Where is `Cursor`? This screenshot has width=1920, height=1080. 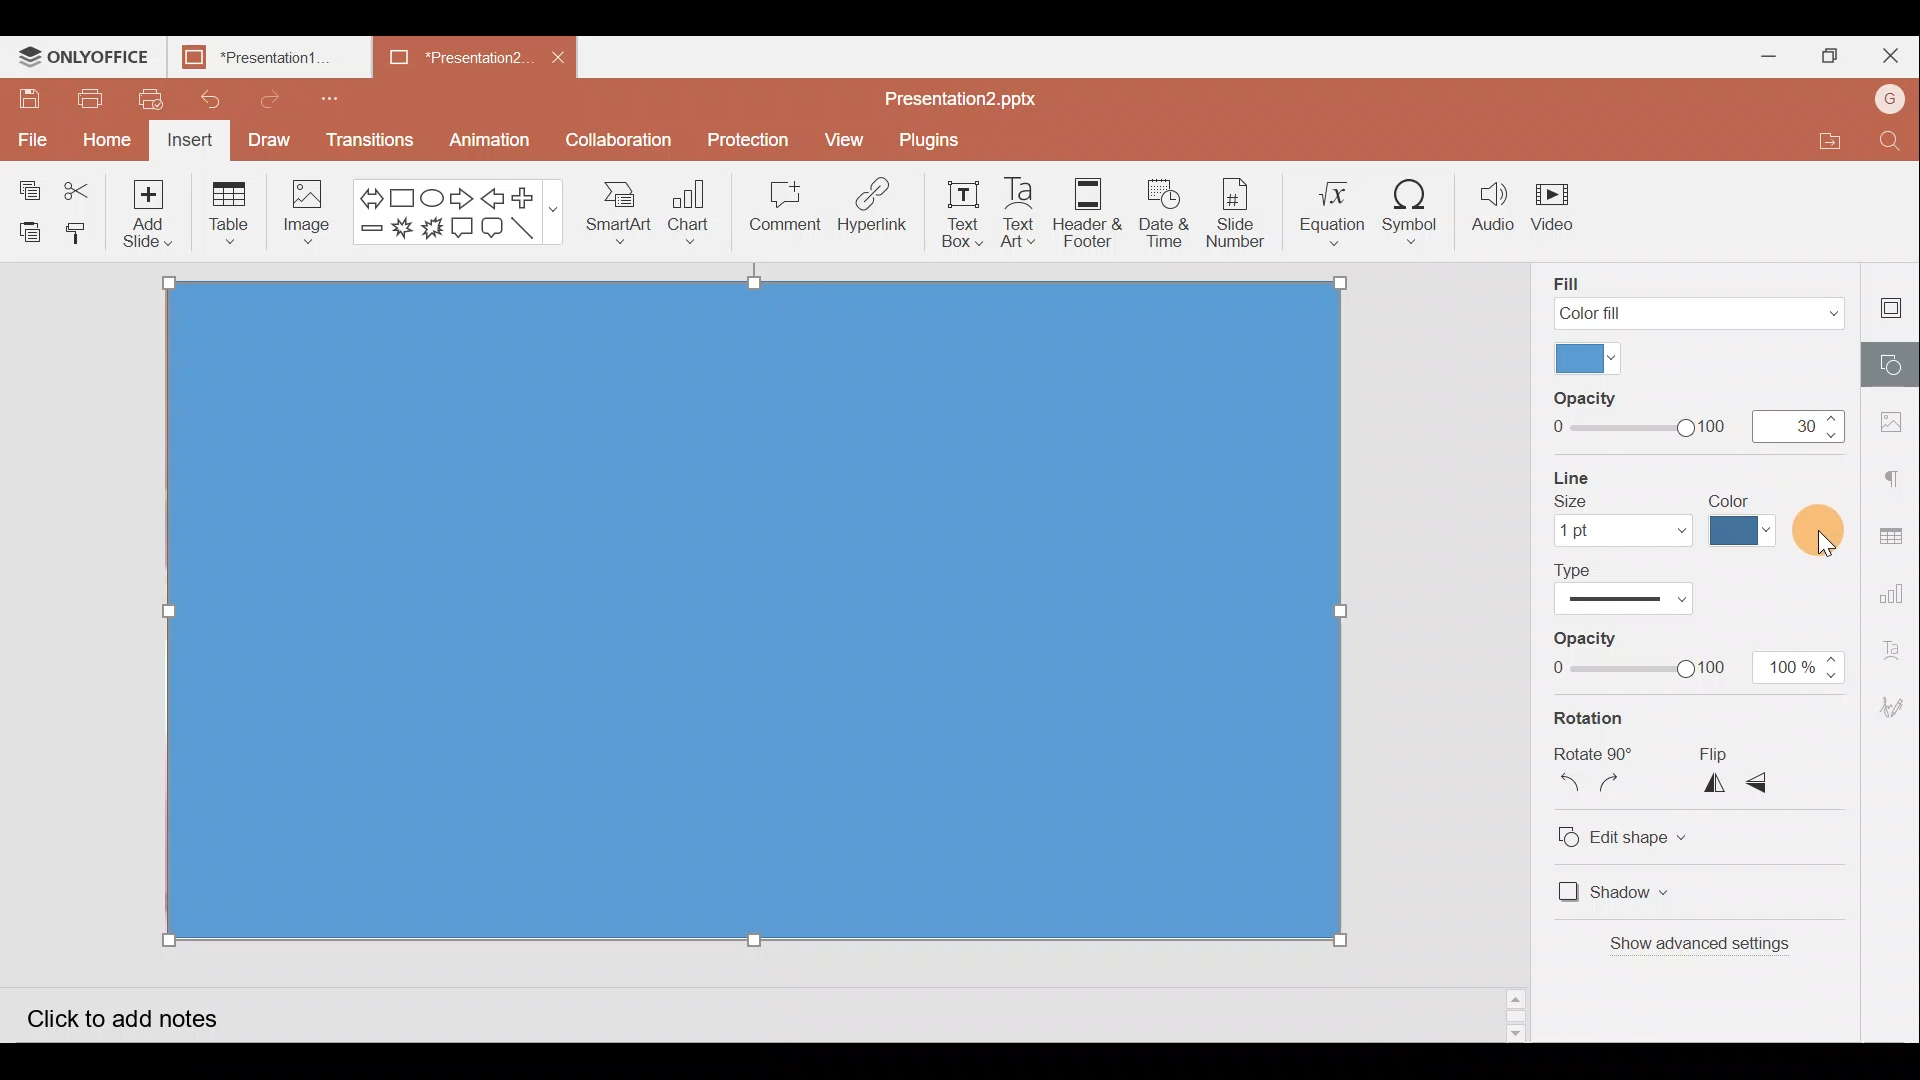 Cursor is located at coordinates (1822, 535).